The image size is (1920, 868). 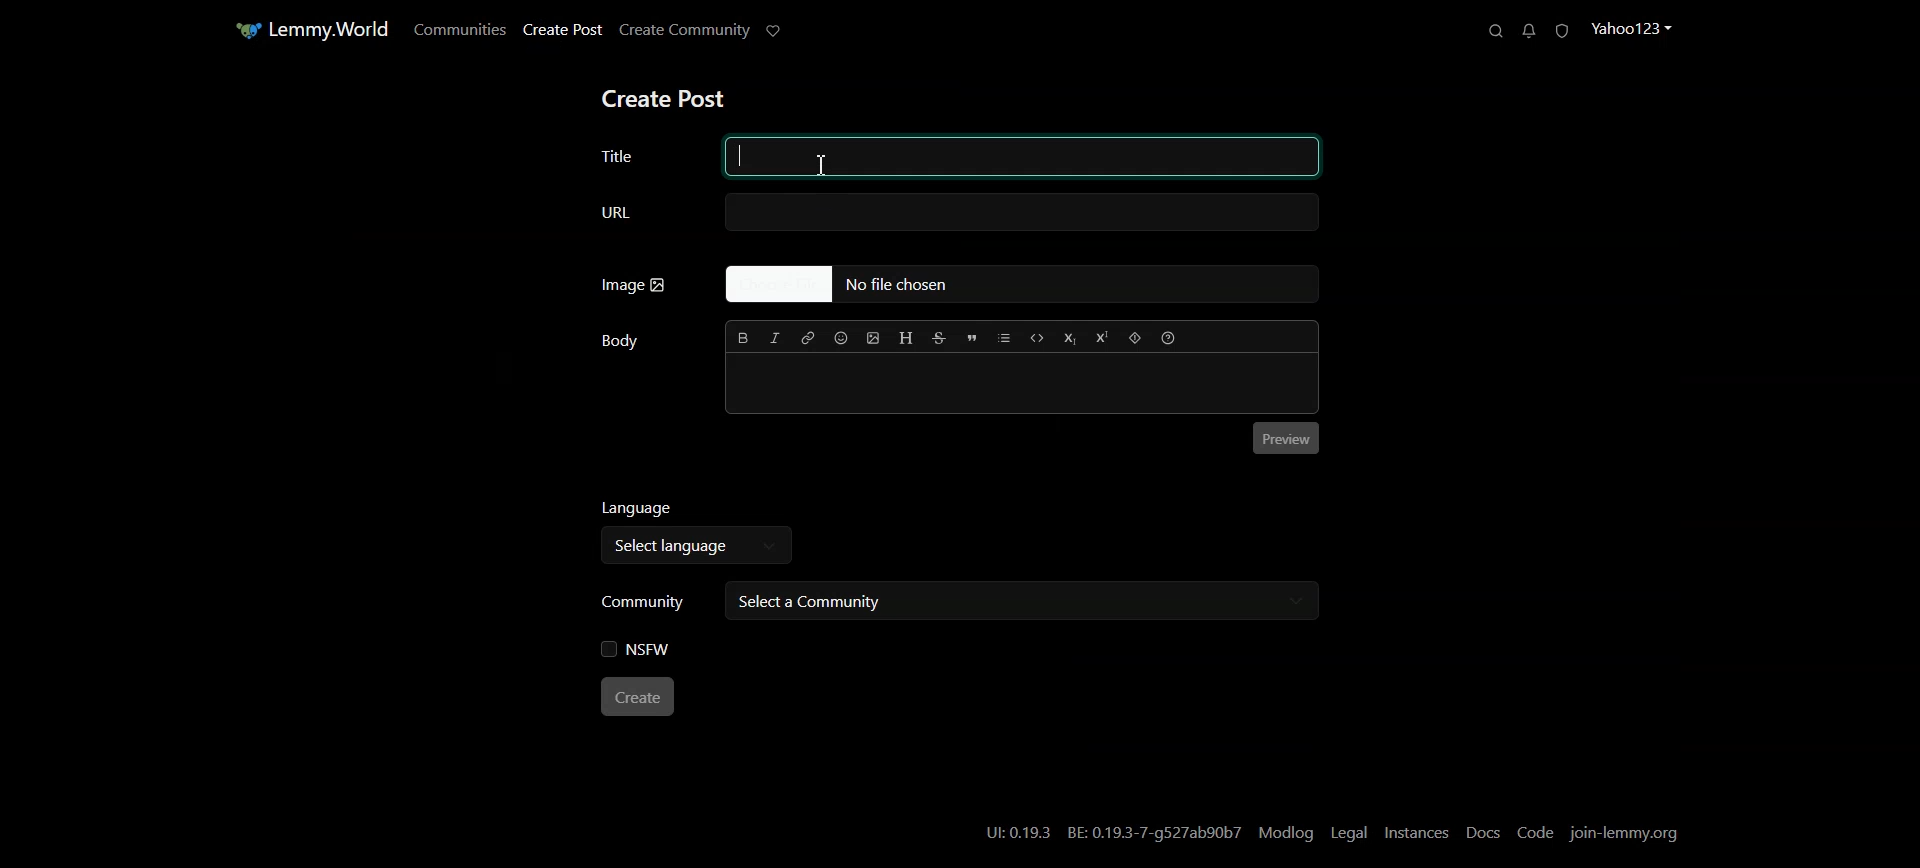 I want to click on Create Post, so click(x=663, y=100).